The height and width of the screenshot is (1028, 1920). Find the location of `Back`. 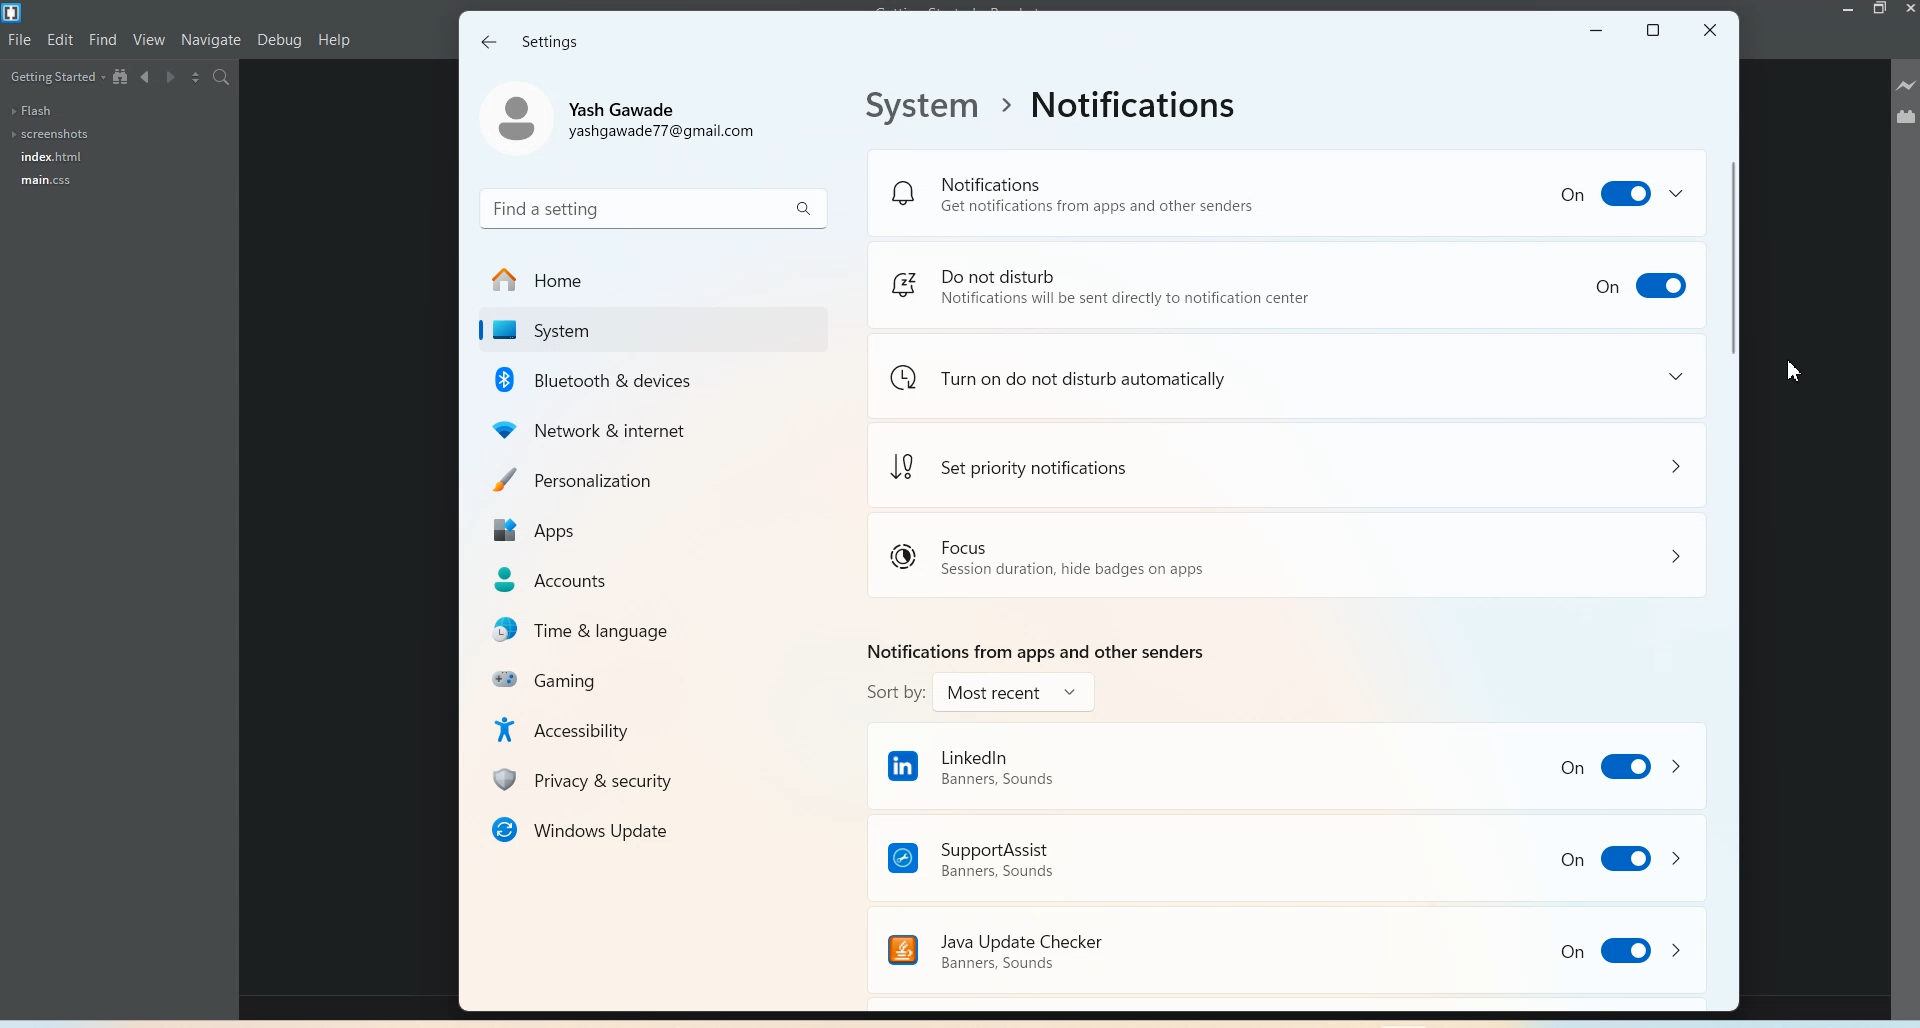

Back is located at coordinates (489, 41).